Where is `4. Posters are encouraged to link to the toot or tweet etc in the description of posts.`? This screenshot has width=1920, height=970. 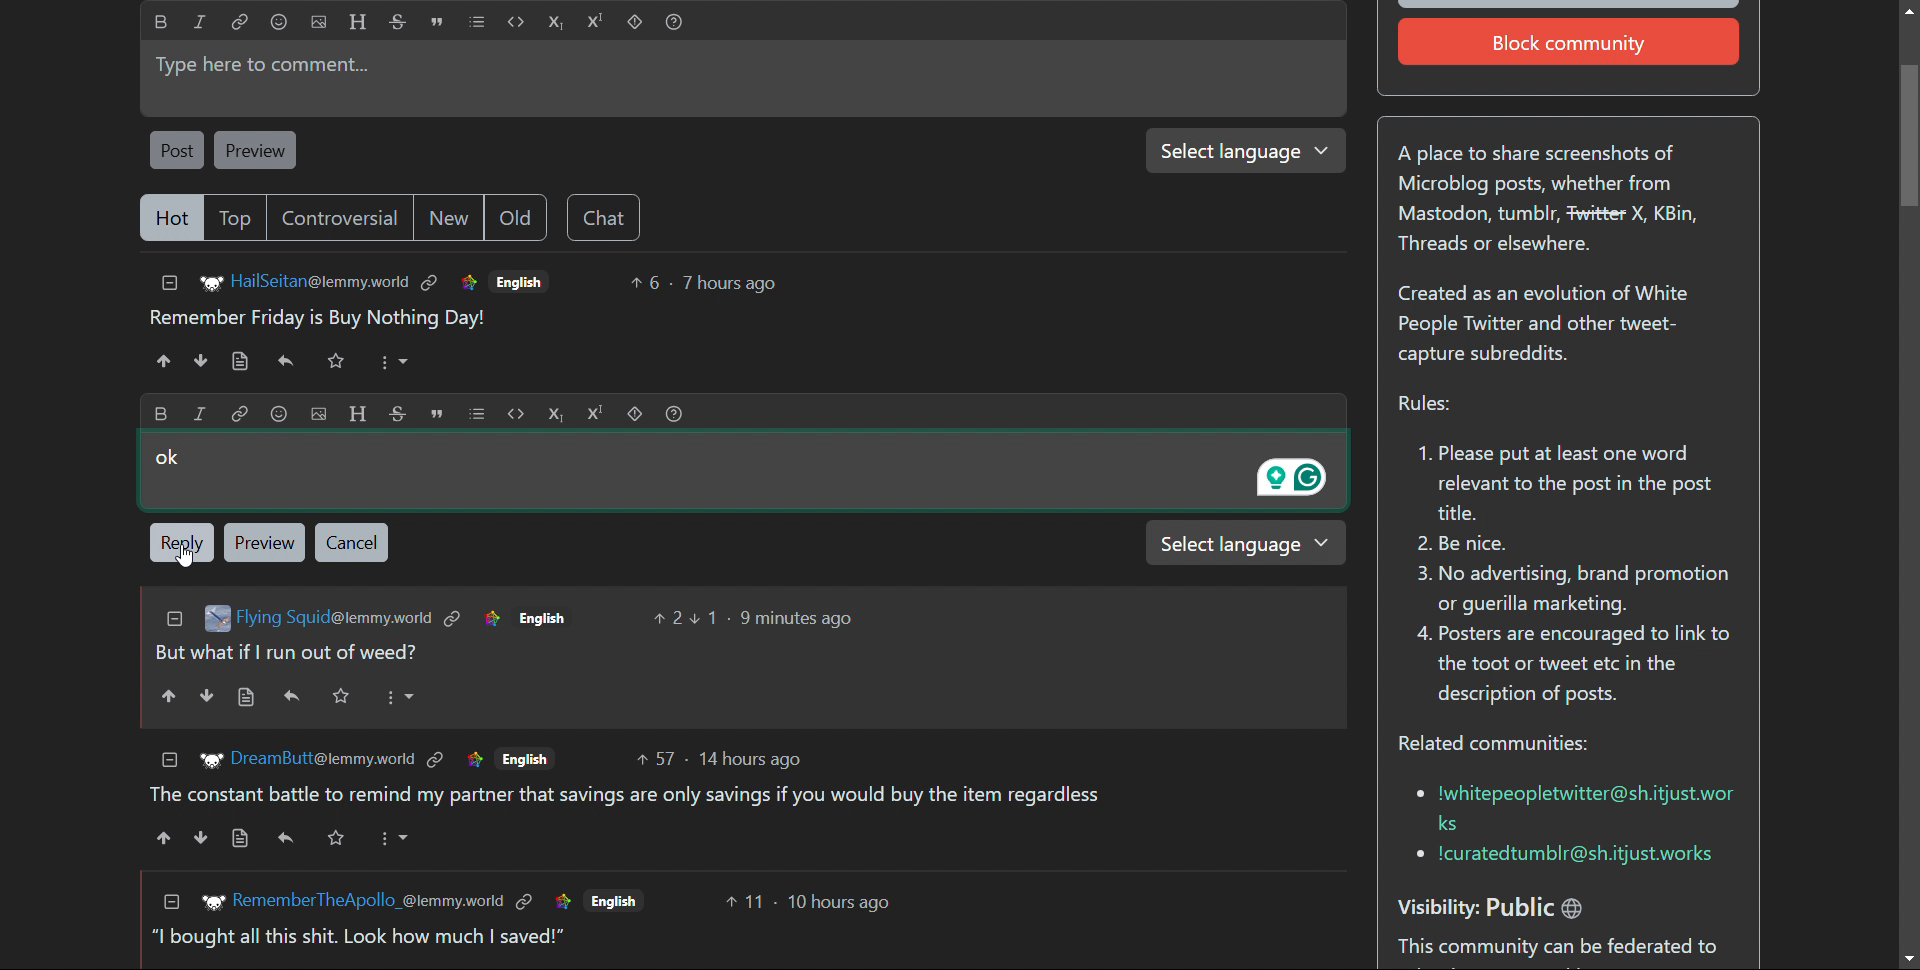 4. Posters are encouraged to link to the toot or tweet etc in the description of posts. is located at coordinates (1573, 669).